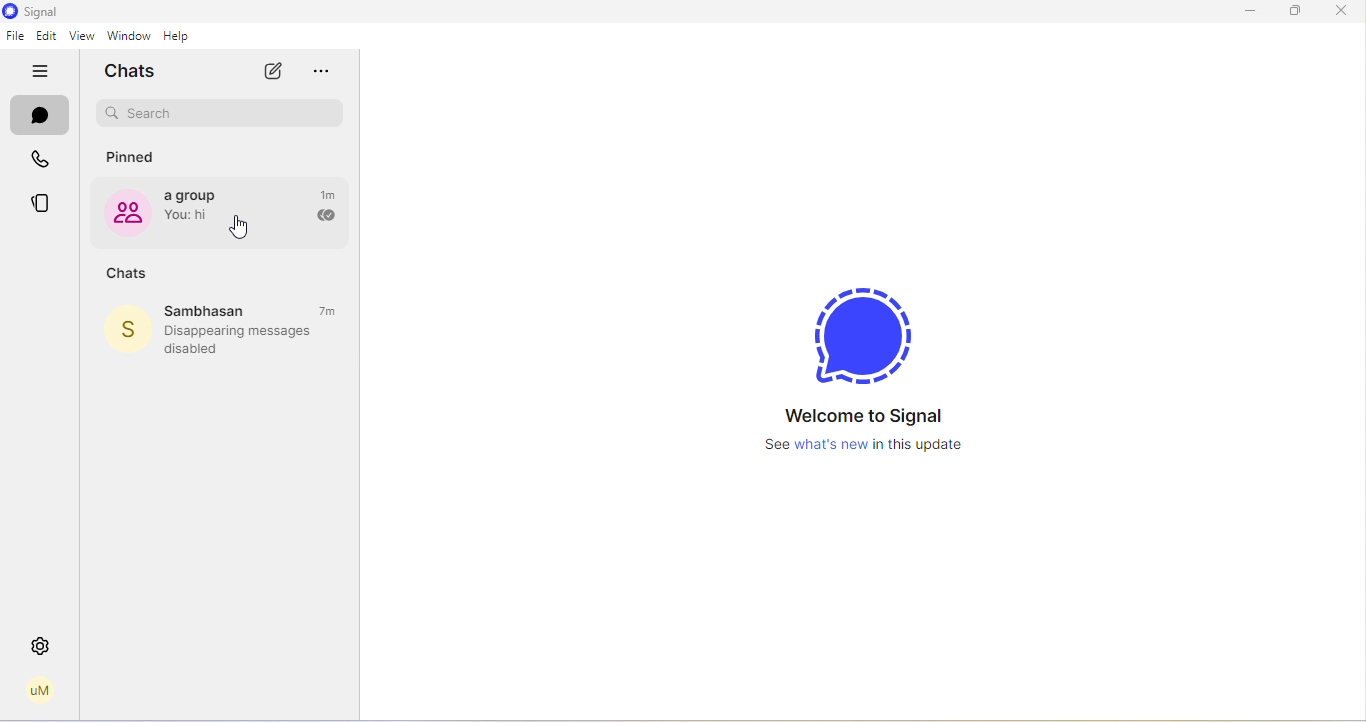  What do you see at coordinates (248, 340) in the screenshot?
I see `disappearing messages disable` at bounding box center [248, 340].